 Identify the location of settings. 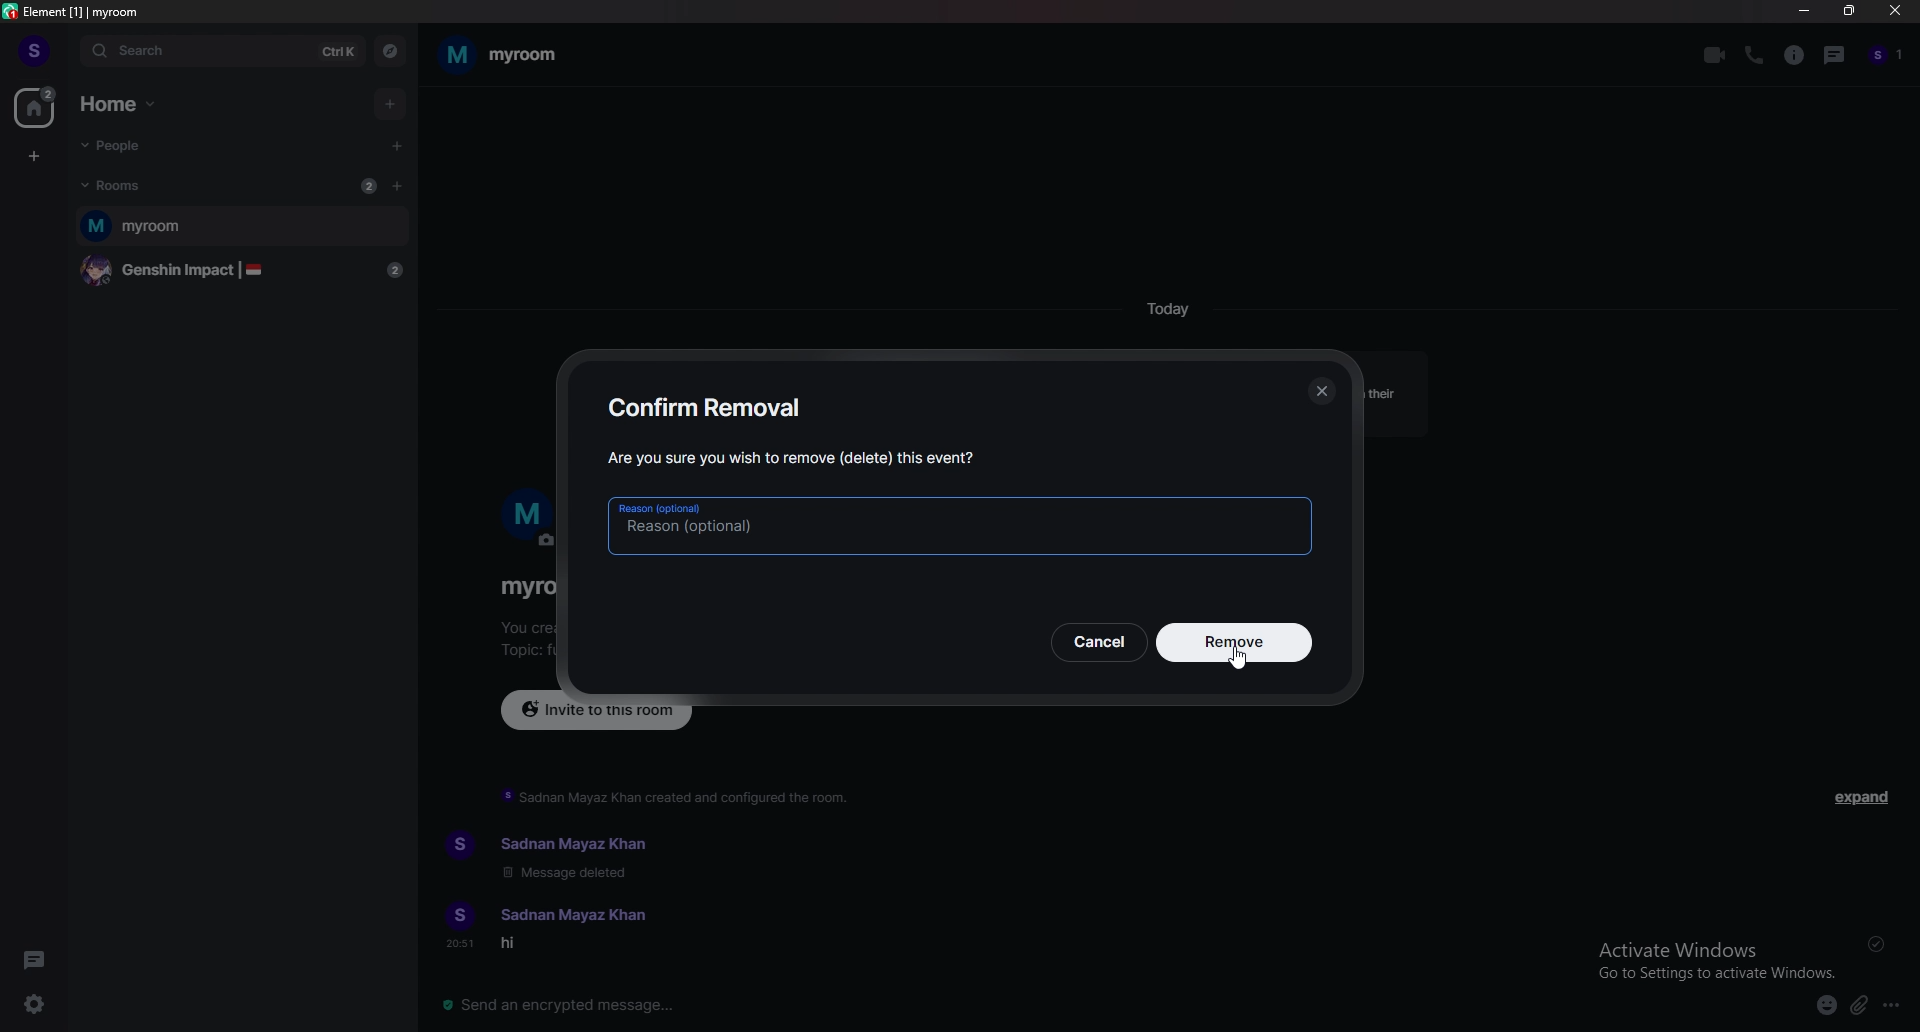
(34, 1004).